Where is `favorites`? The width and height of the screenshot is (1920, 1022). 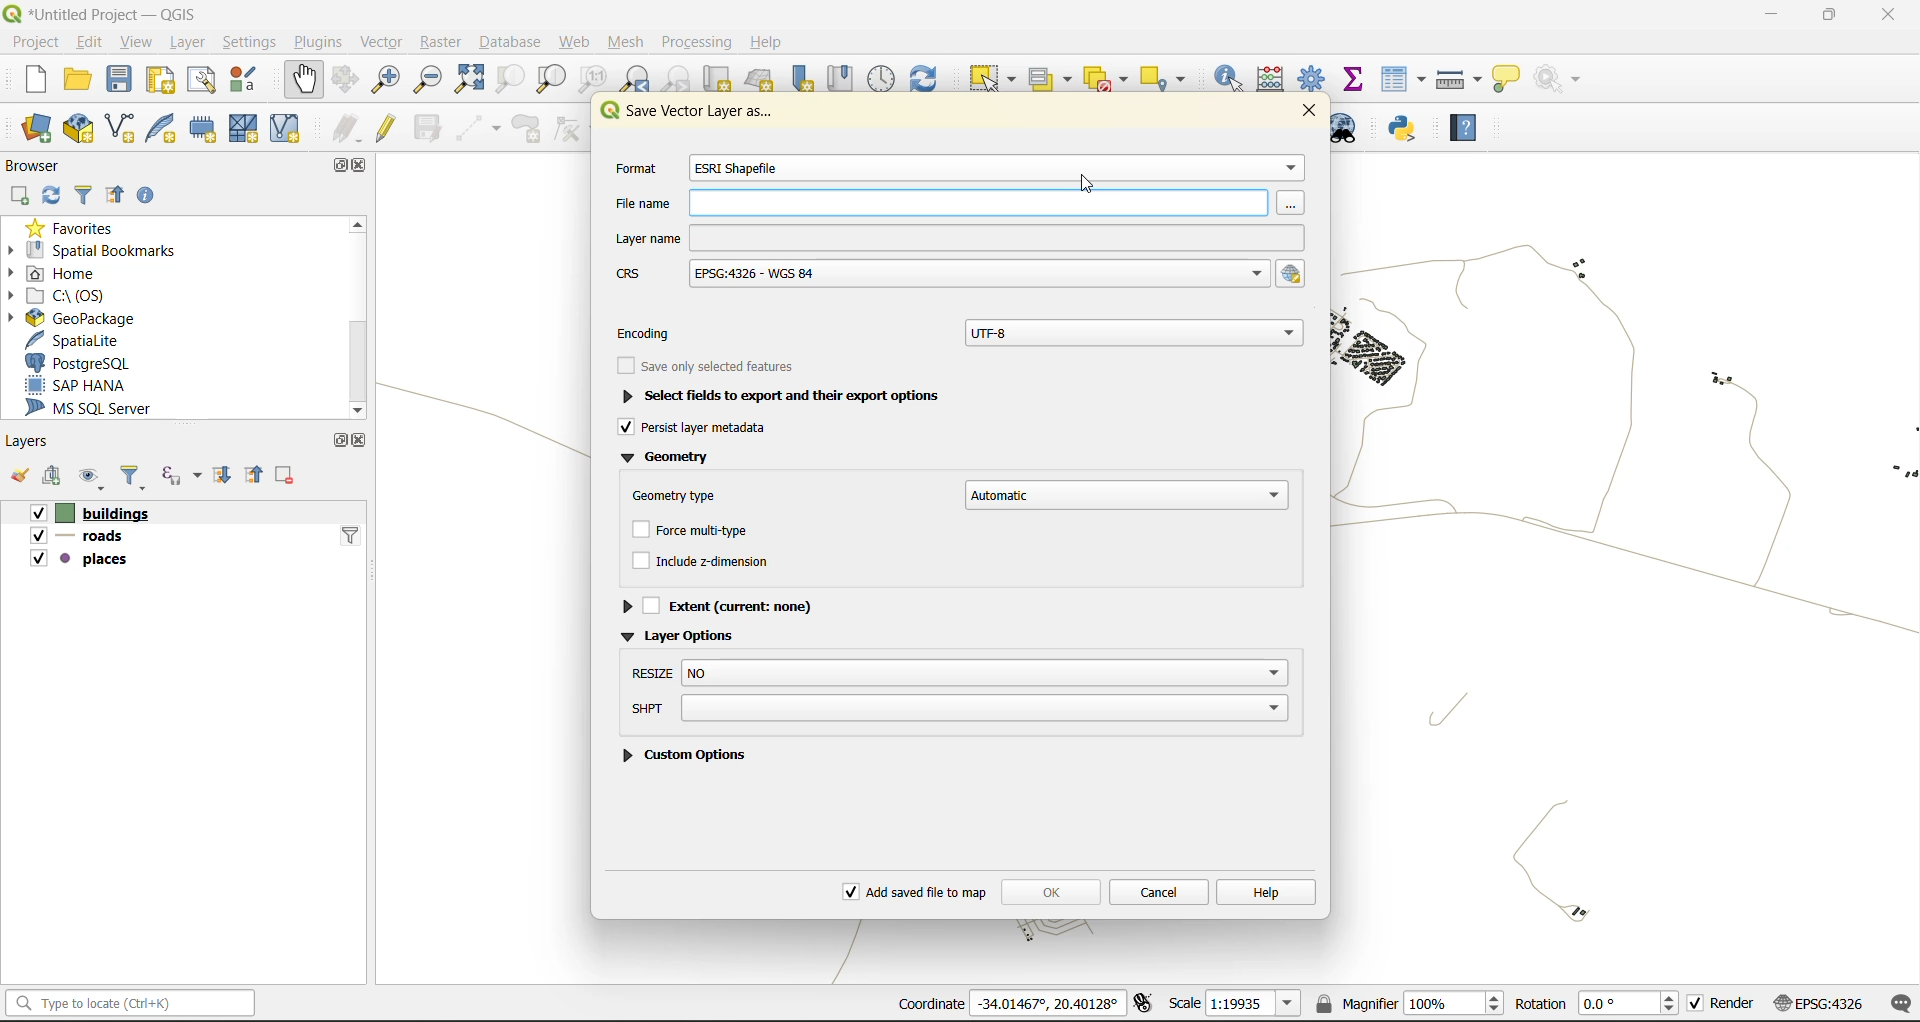
favorites is located at coordinates (82, 228).